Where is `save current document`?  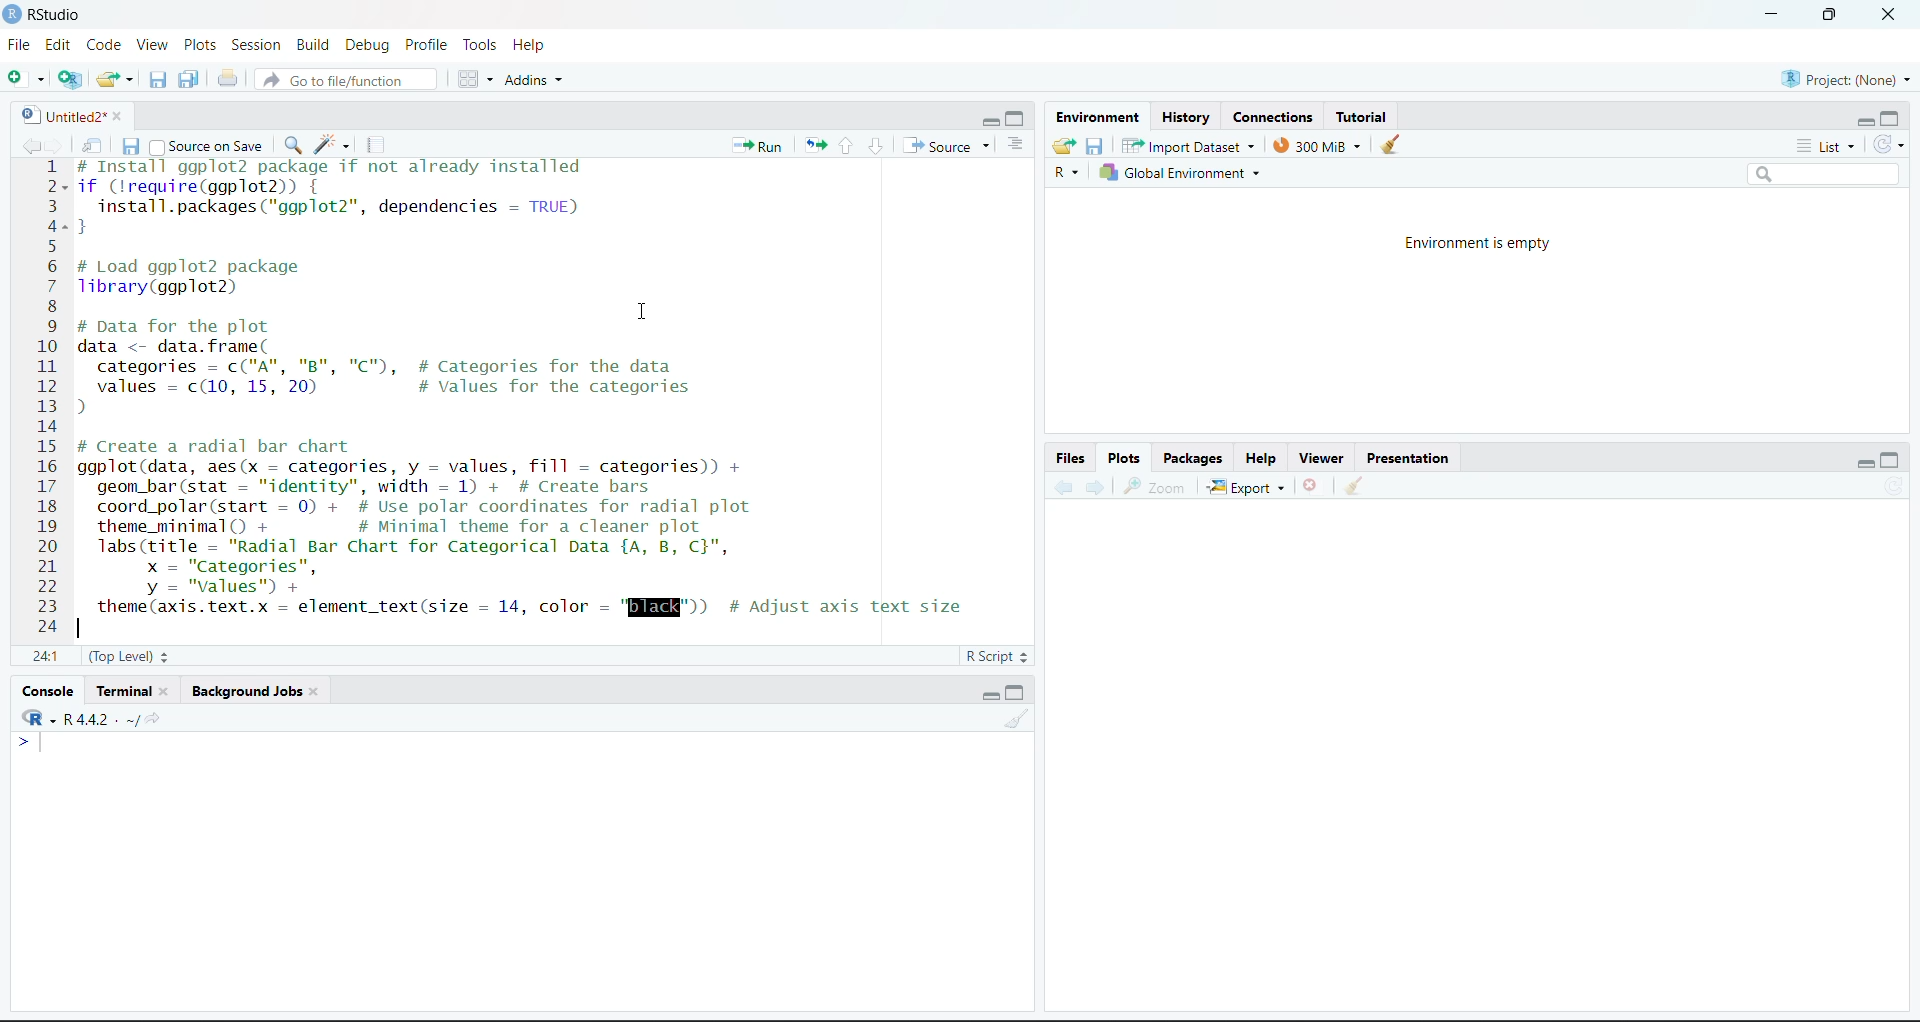 save current document is located at coordinates (154, 81).